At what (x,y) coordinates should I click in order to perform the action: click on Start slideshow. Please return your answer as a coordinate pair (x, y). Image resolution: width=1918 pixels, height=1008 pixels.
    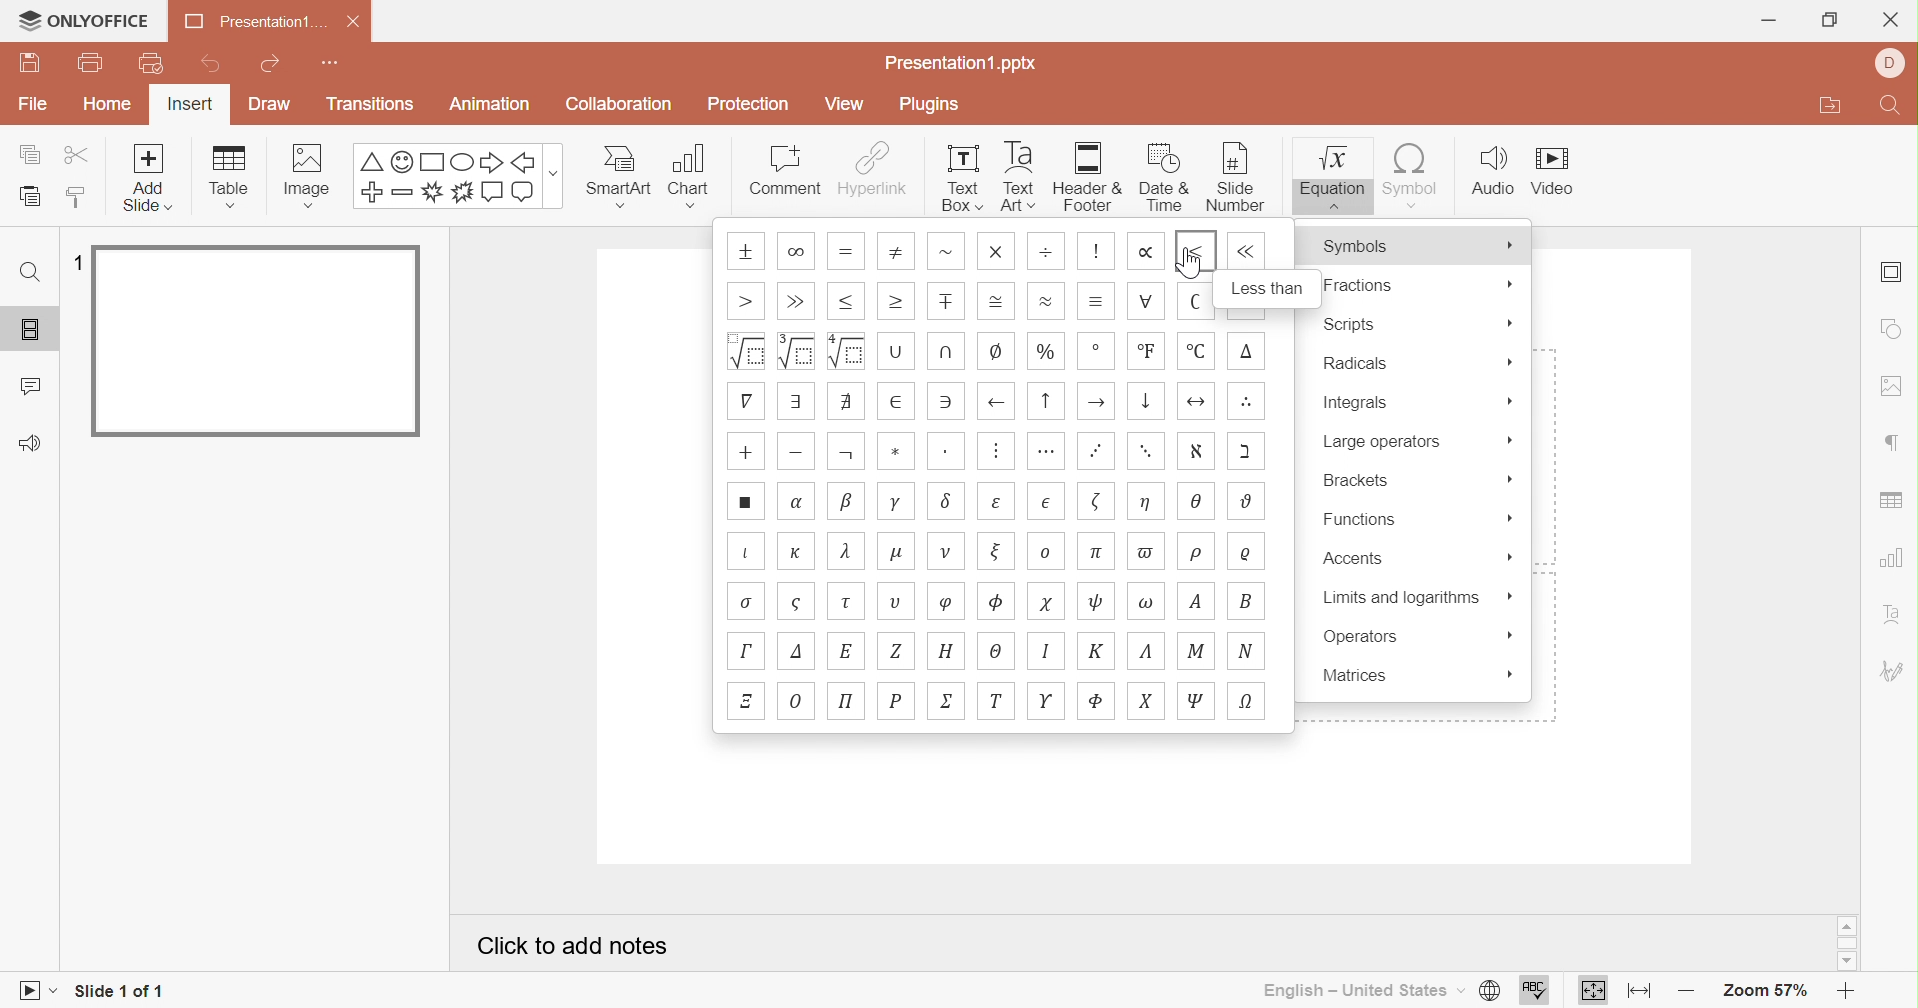
    Looking at the image, I should click on (35, 989).